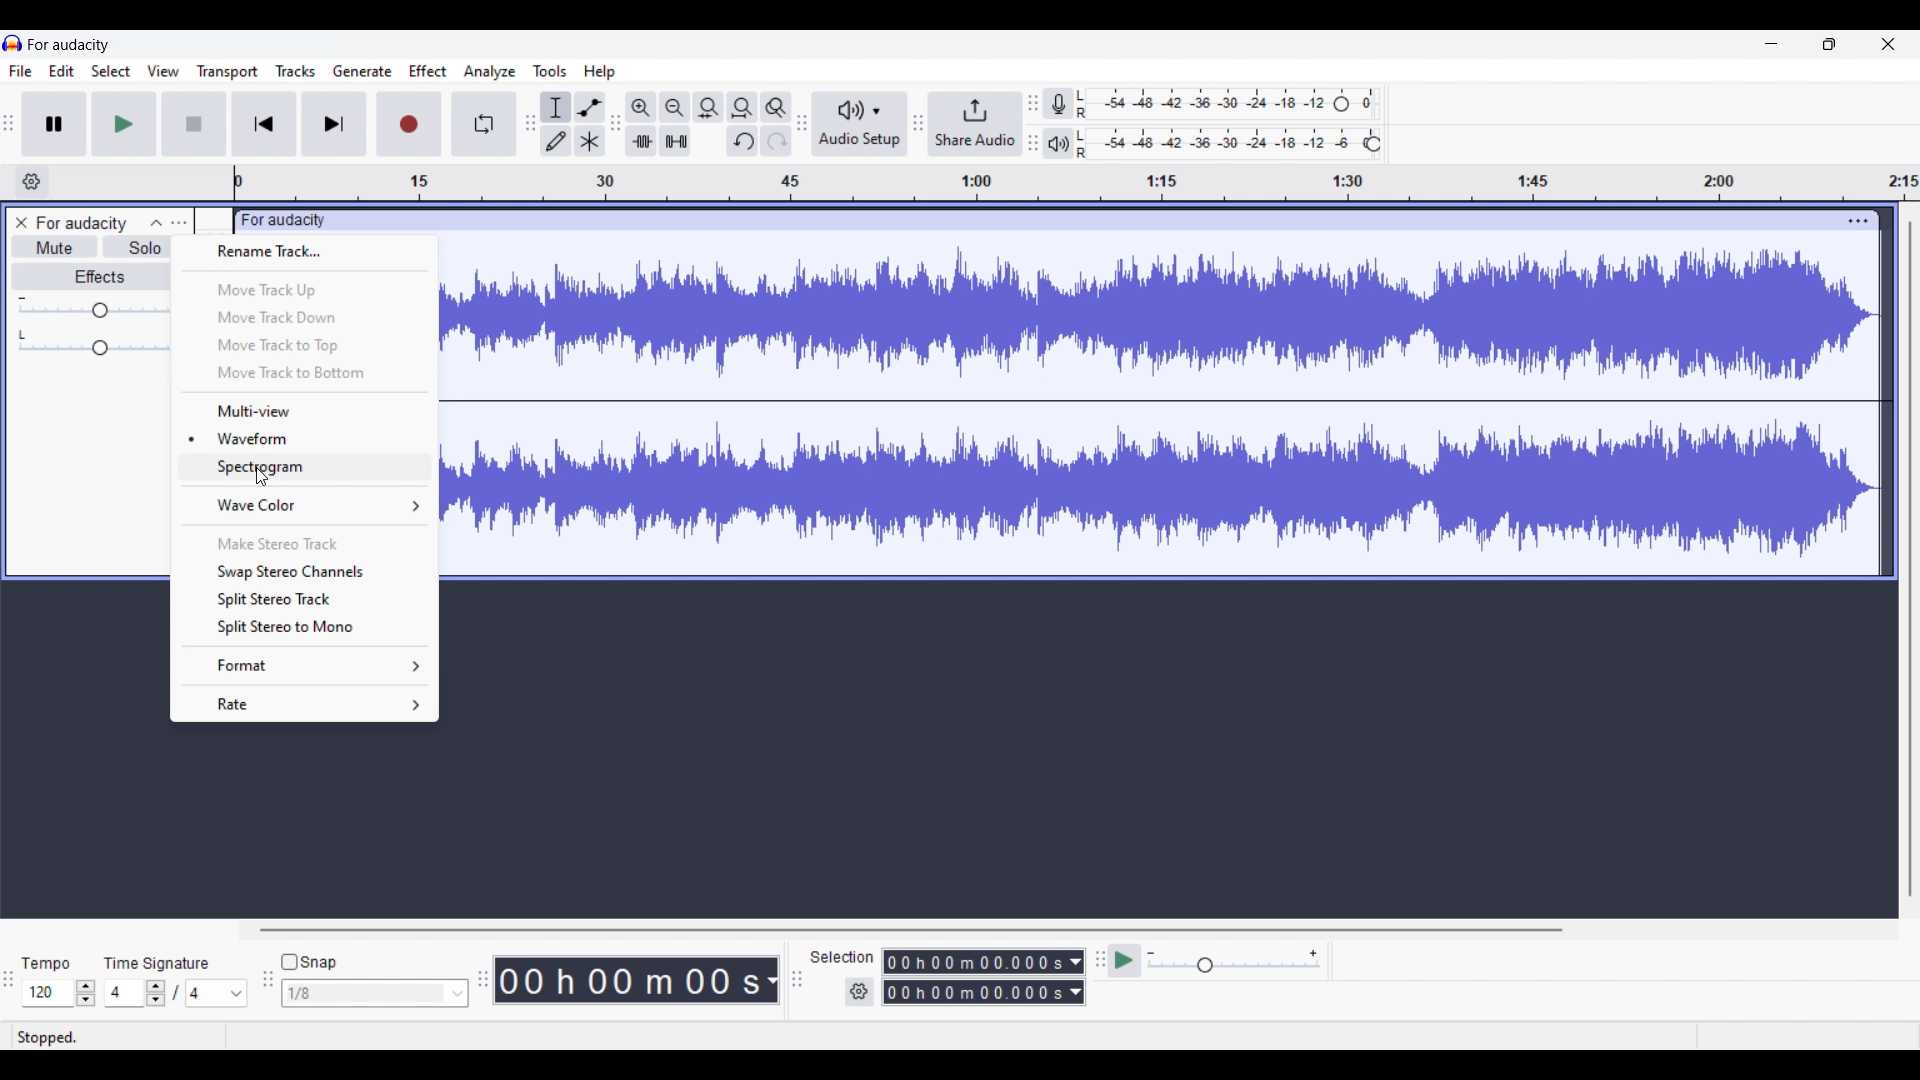 The height and width of the screenshot is (1080, 1920). Describe the element at coordinates (912, 930) in the screenshot. I see `Horizontal slide bar` at that location.